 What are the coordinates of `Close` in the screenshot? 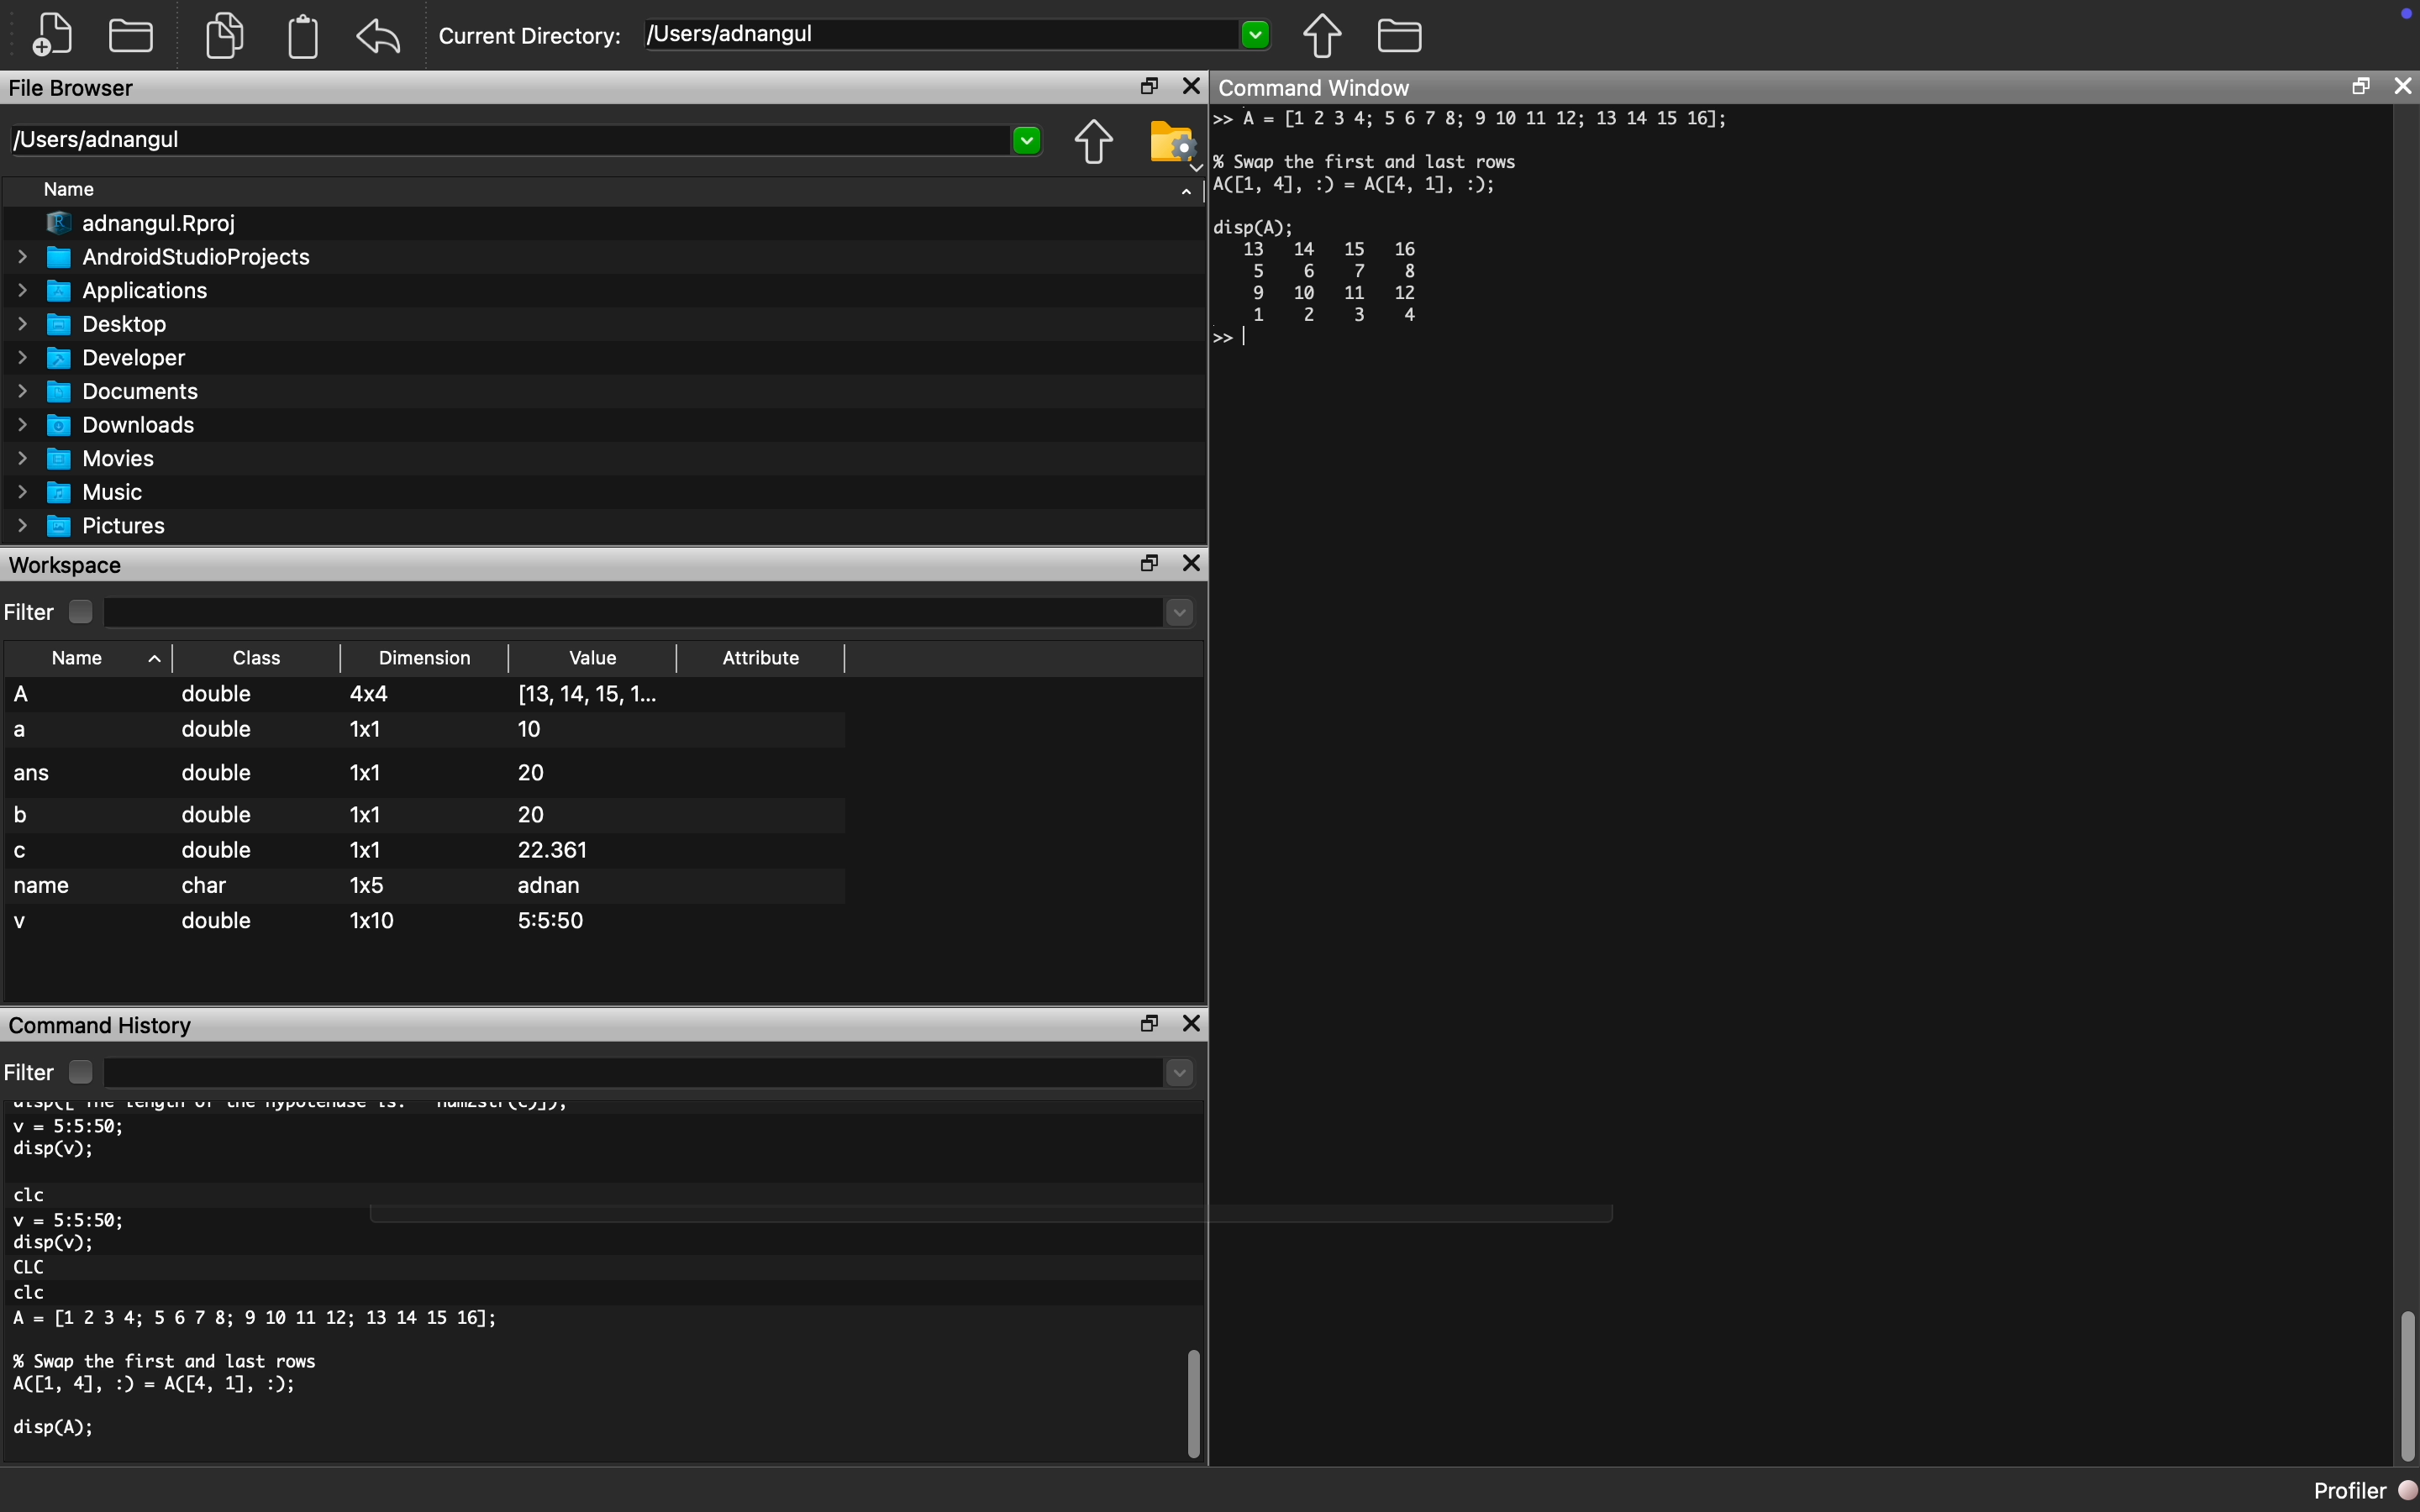 It's located at (1195, 563).